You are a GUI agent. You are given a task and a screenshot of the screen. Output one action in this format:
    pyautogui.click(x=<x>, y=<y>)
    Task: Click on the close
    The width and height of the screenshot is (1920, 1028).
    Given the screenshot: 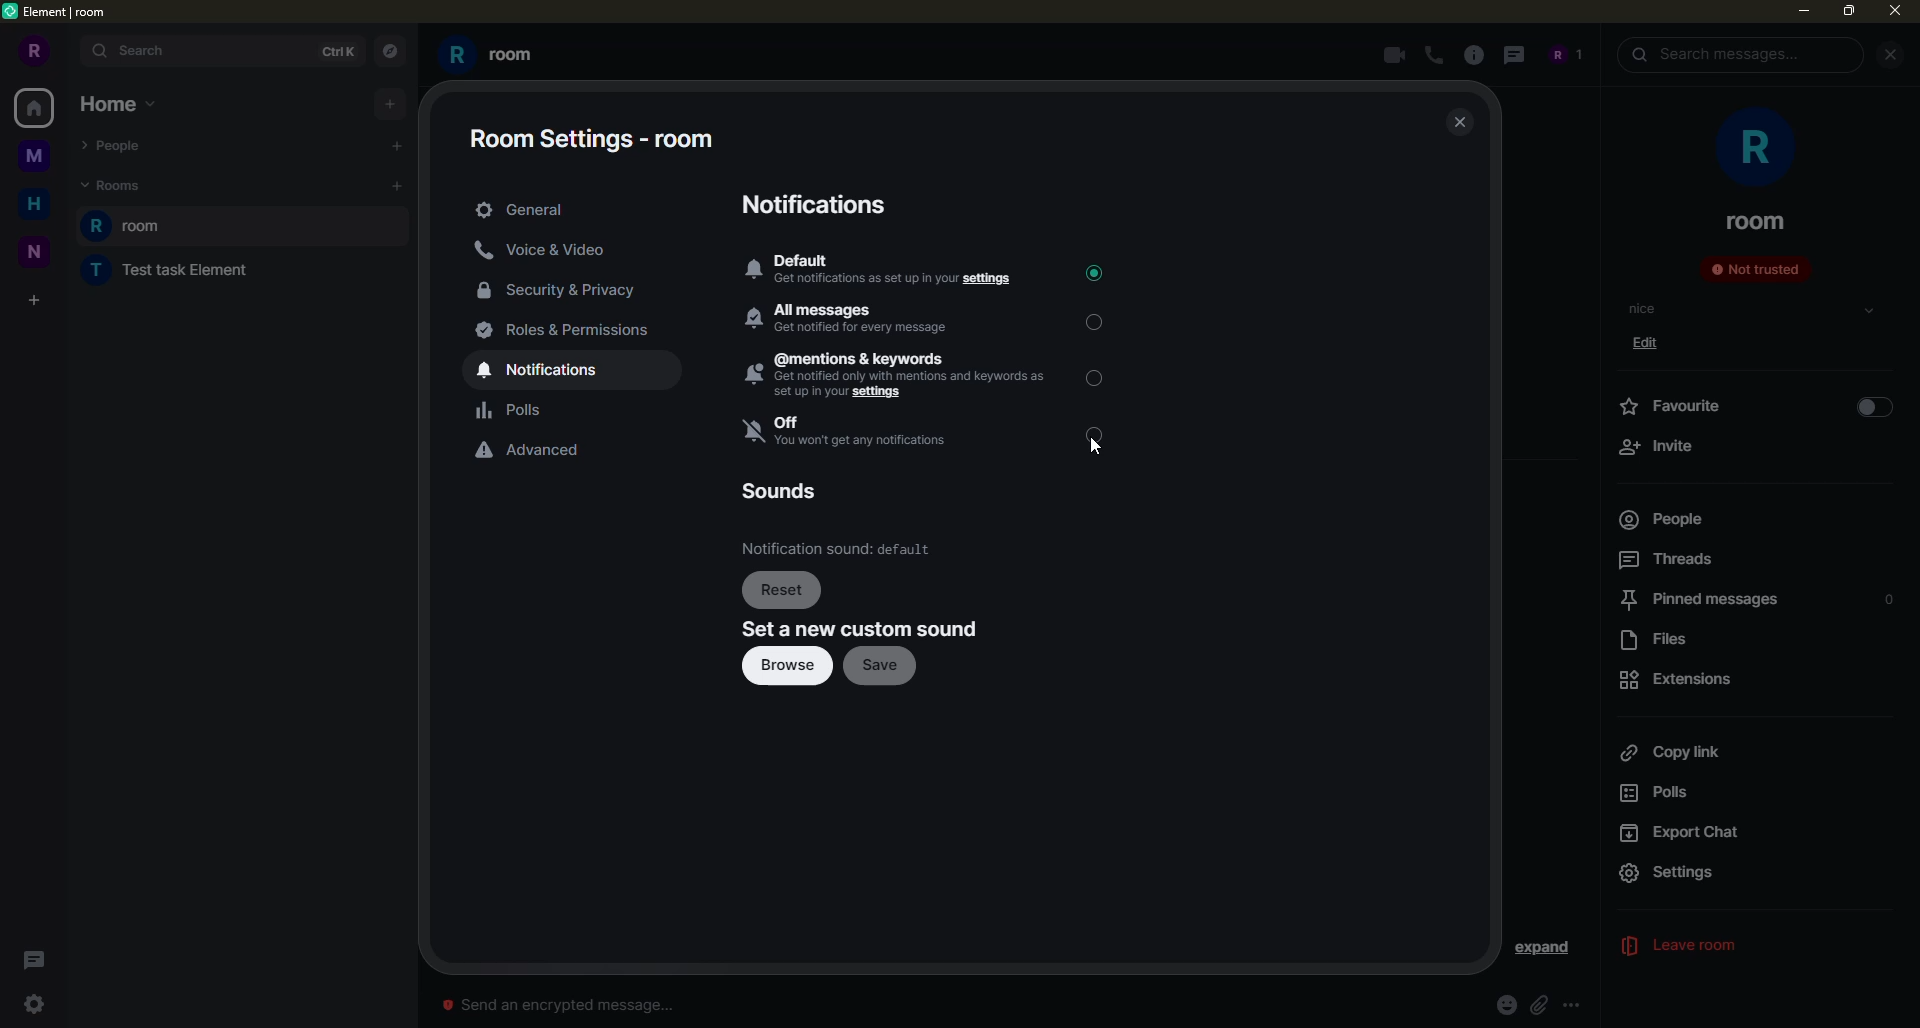 What is the action you would take?
    pyautogui.click(x=1893, y=13)
    